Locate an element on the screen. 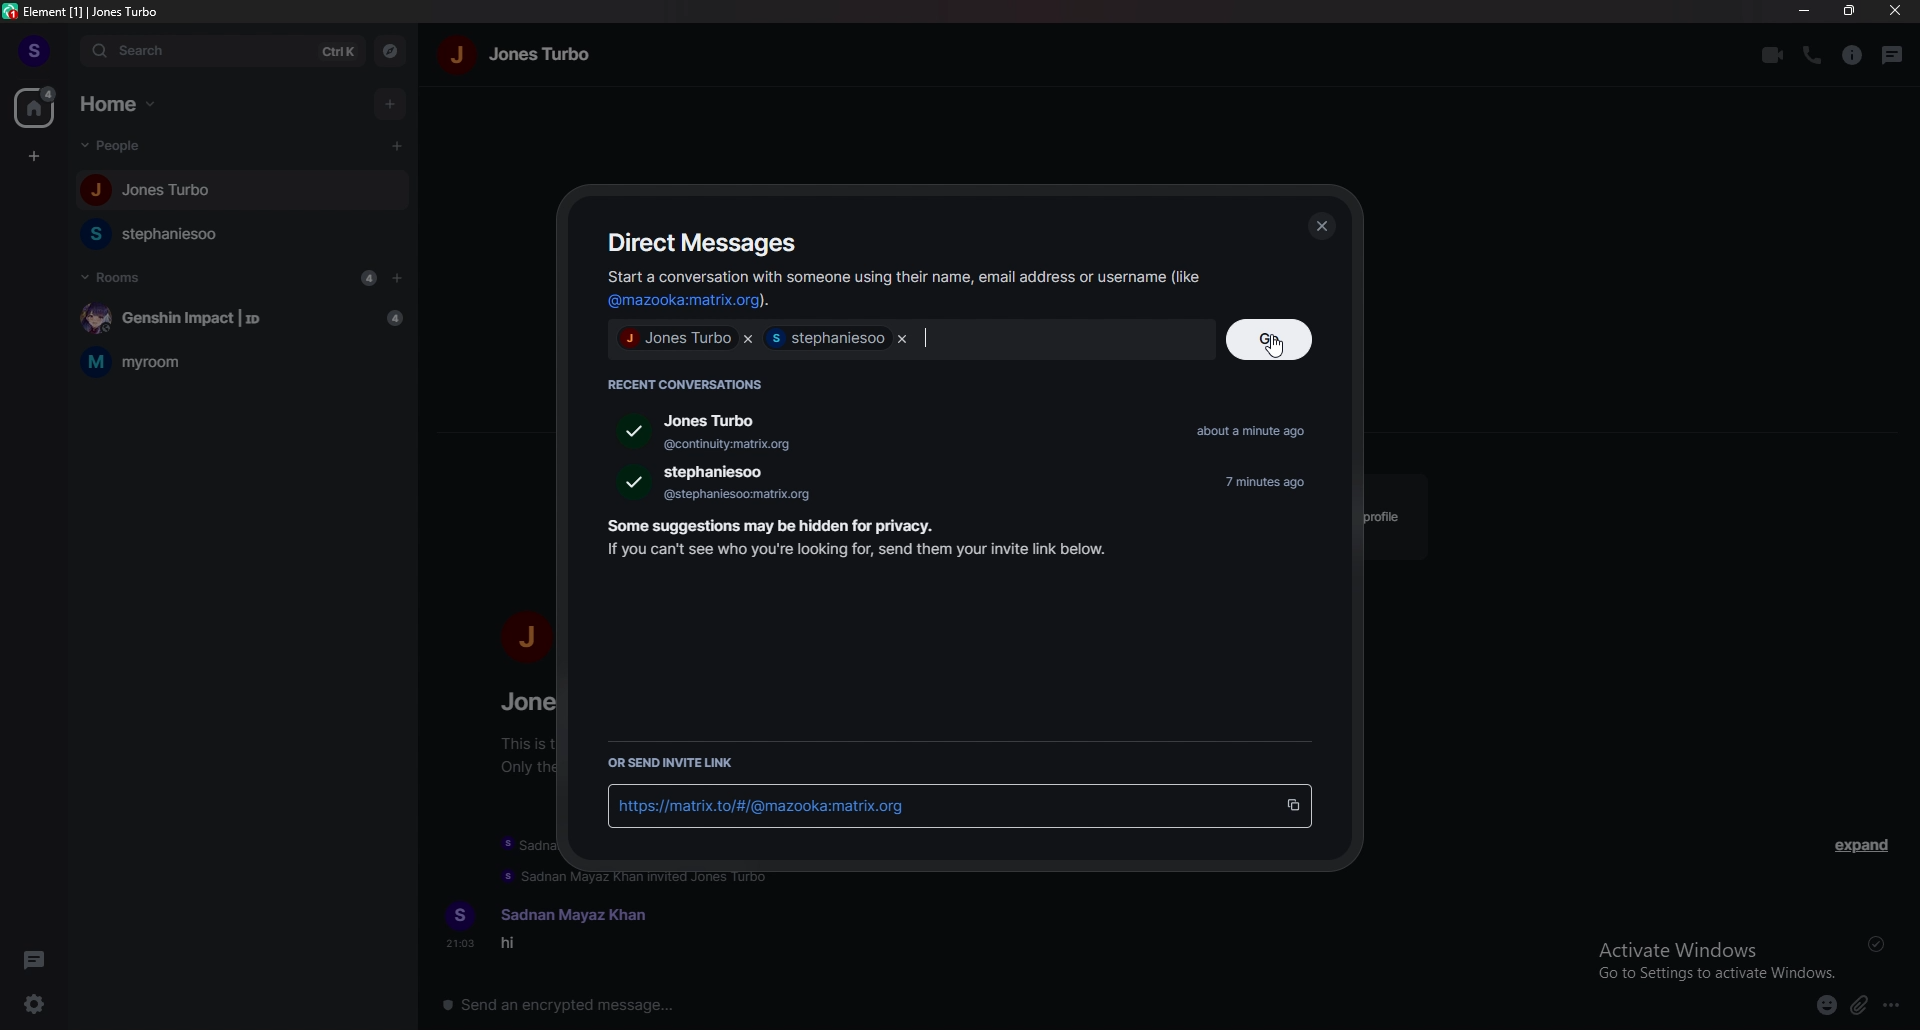 This screenshot has height=1030, width=1920. Activate Windows
Go to Settings to activate Windows. is located at coordinates (1718, 958).